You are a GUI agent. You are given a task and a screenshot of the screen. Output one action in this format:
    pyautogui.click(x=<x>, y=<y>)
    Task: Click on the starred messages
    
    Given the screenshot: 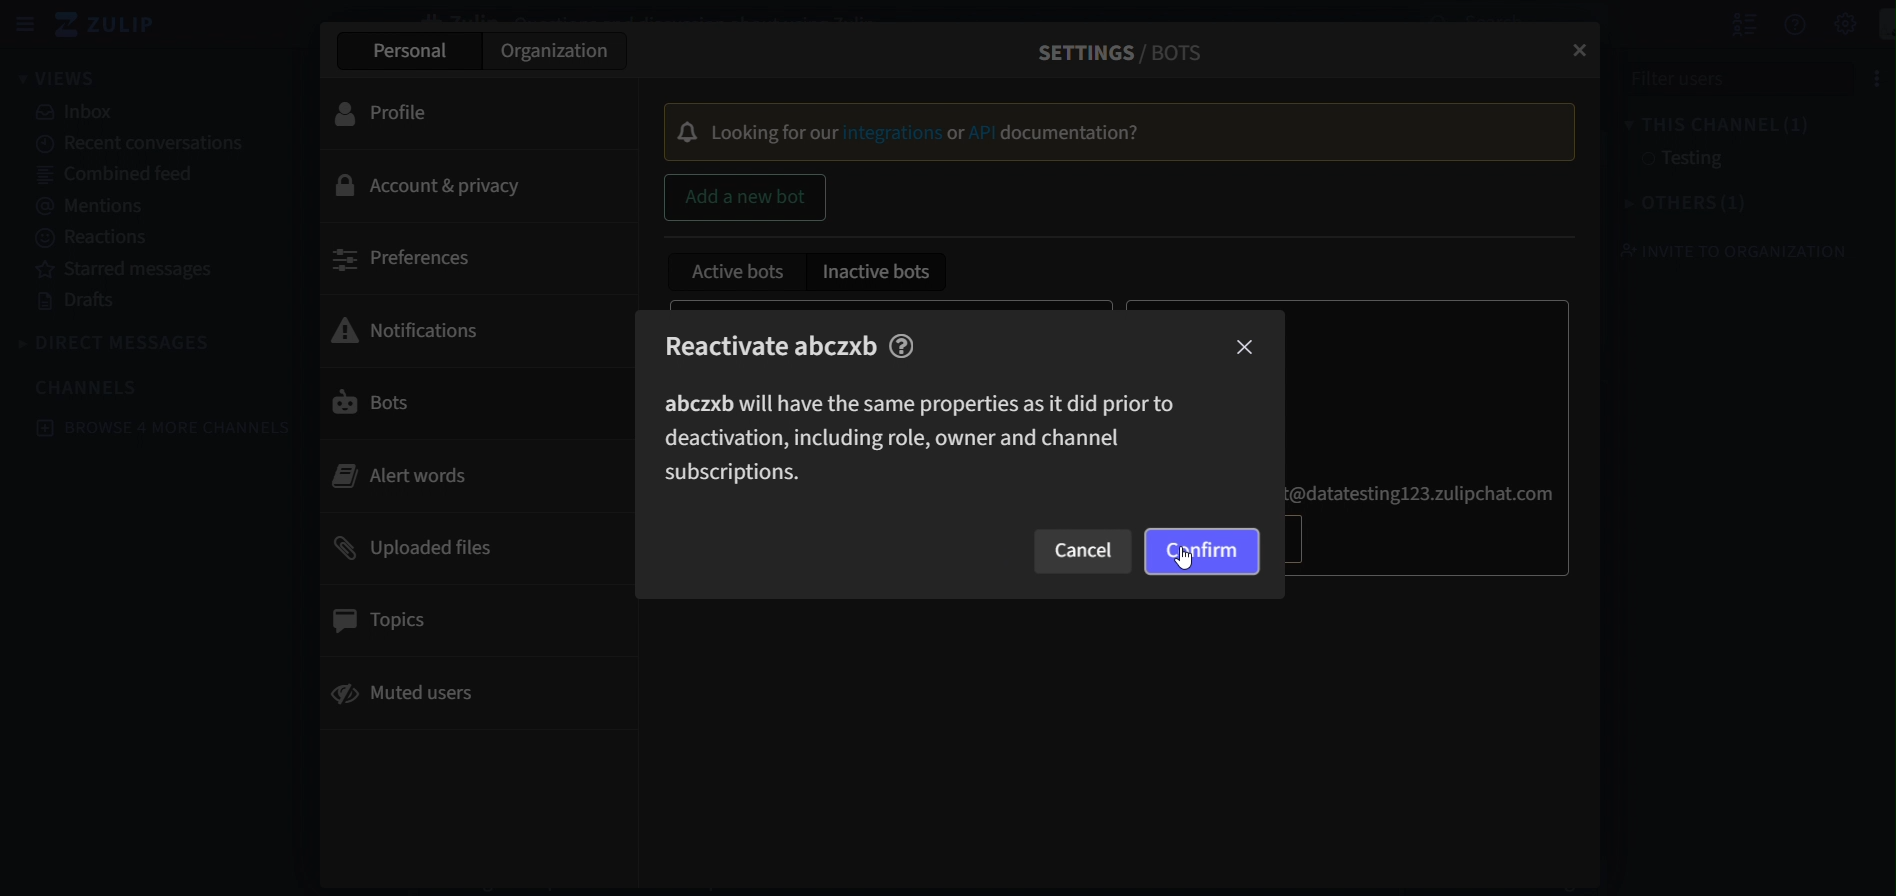 What is the action you would take?
    pyautogui.click(x=129, y=269)
    